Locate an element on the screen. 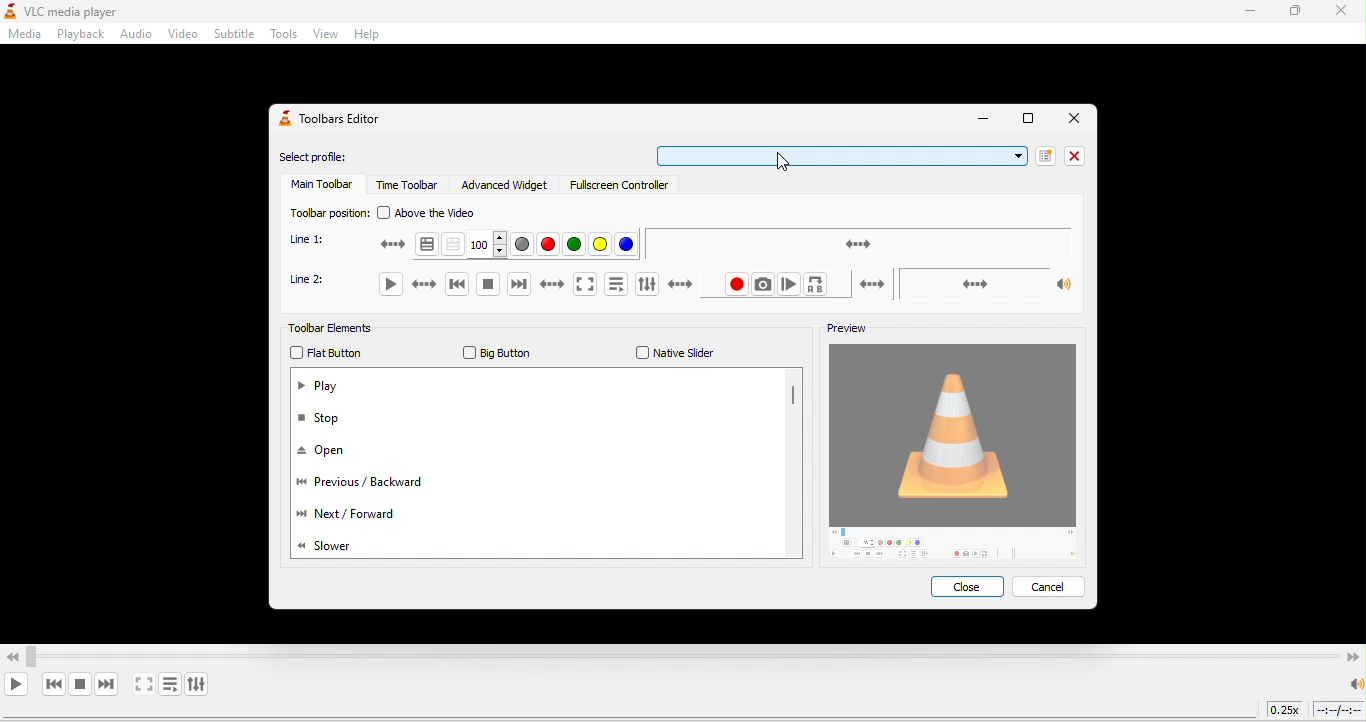 This screenshot has height=722, width=1366. video in full screen is located at coordinates (145, 685).